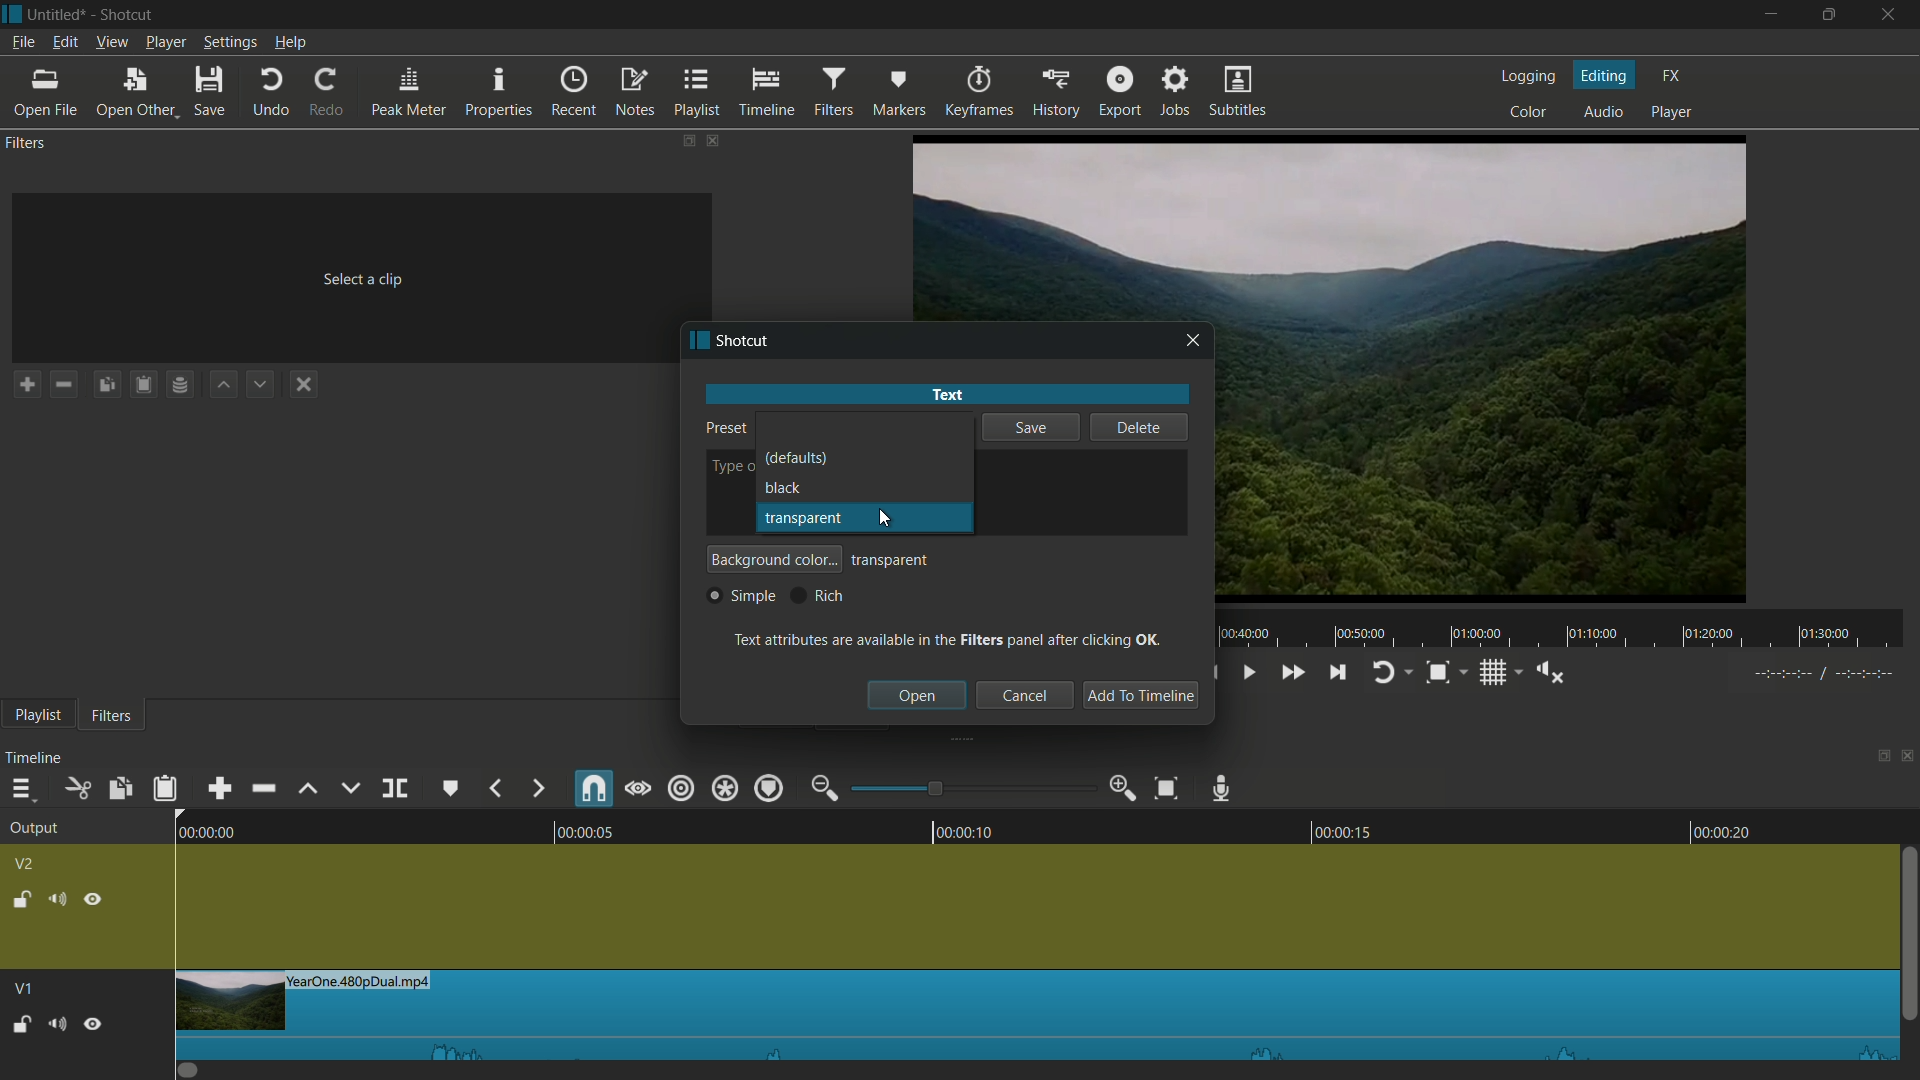  Describe the element at coordinates (700, 93) in the screenshot. I see `playlist` at that location.